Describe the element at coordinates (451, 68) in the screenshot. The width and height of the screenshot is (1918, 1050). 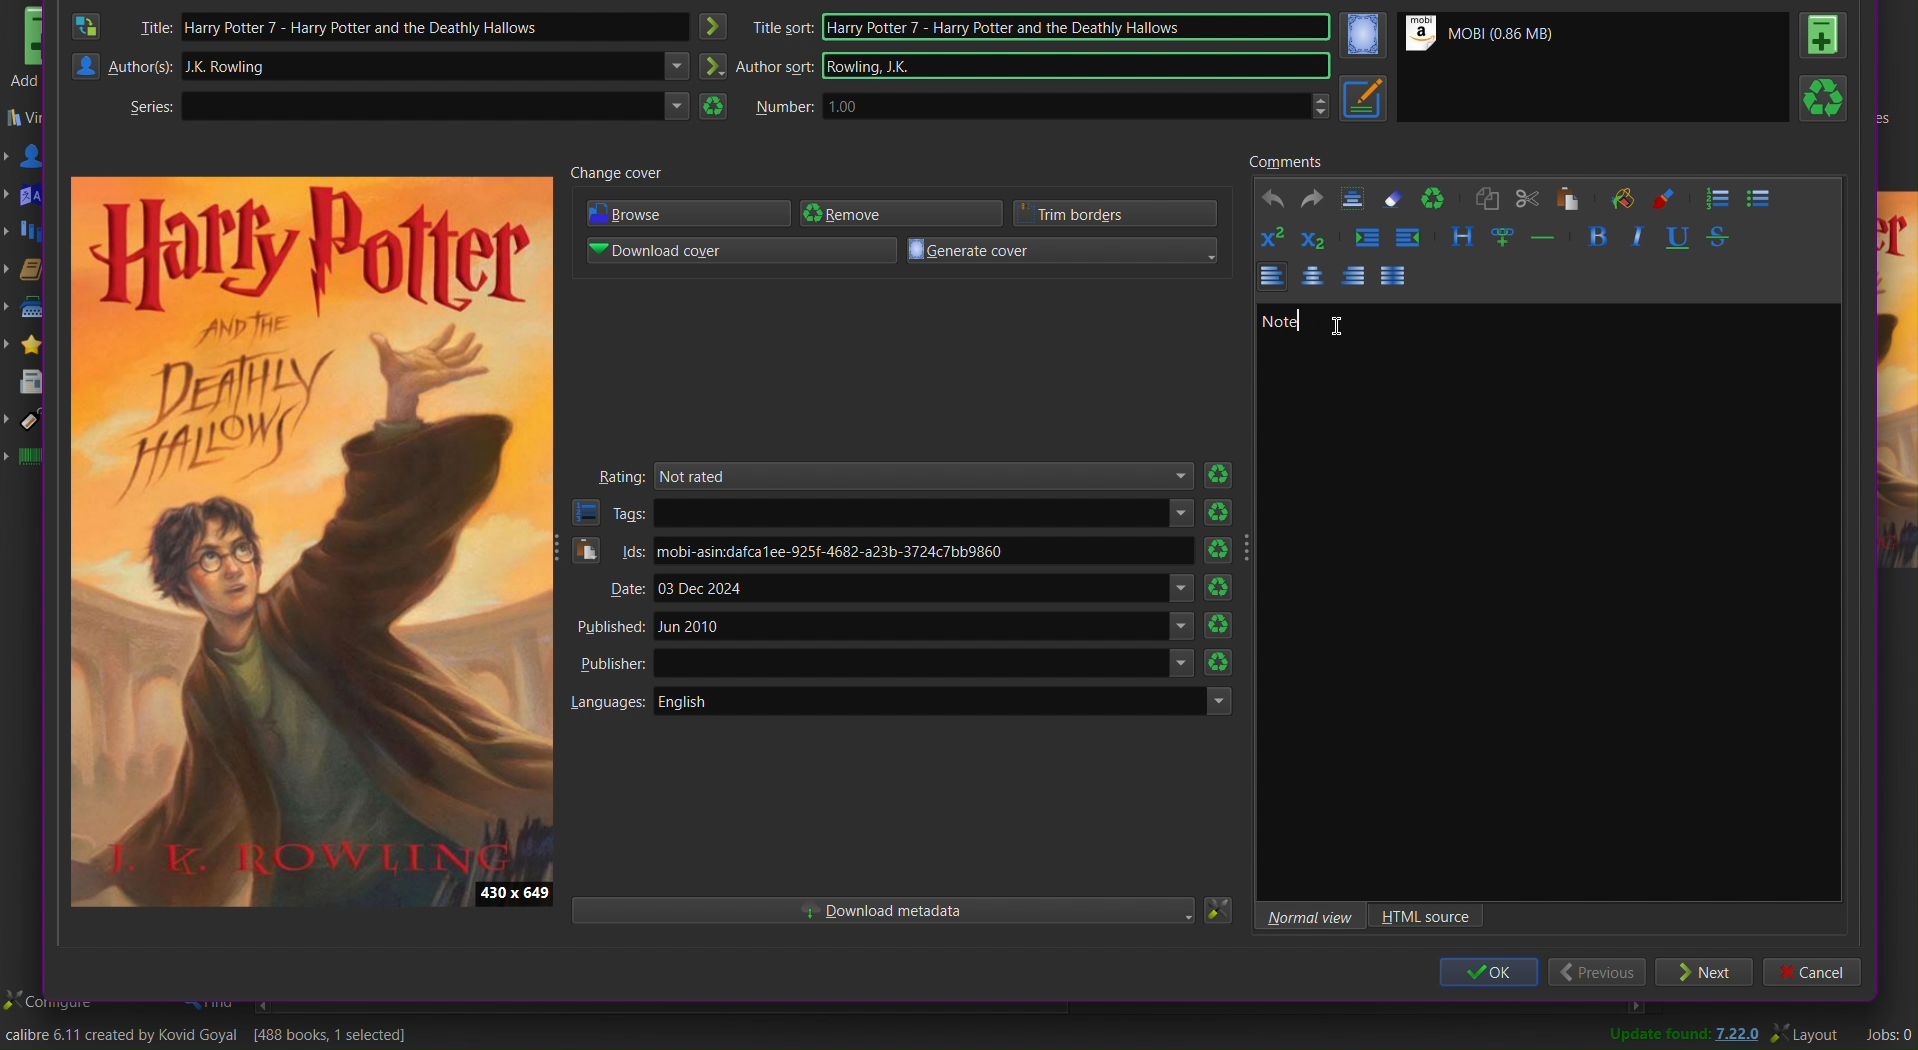
I see `JK Rawling` at that location.